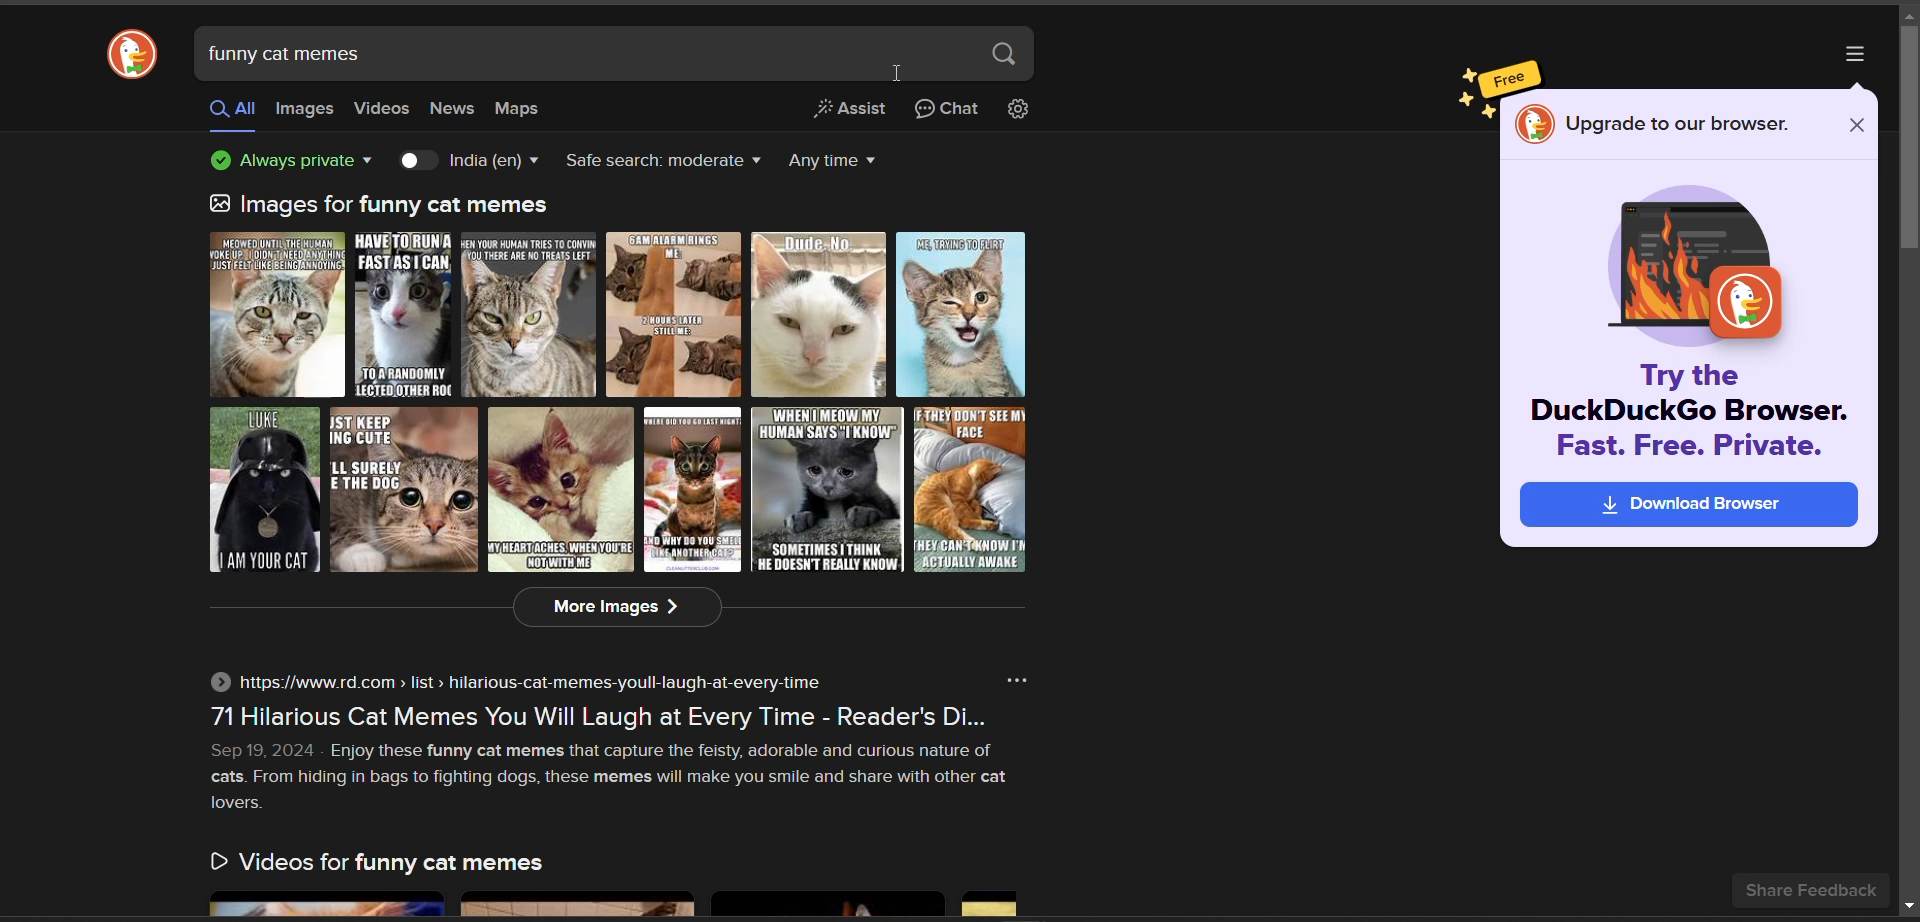 This screenshot has height=922, width=1920. I want to click on more images, so click(619, 607).